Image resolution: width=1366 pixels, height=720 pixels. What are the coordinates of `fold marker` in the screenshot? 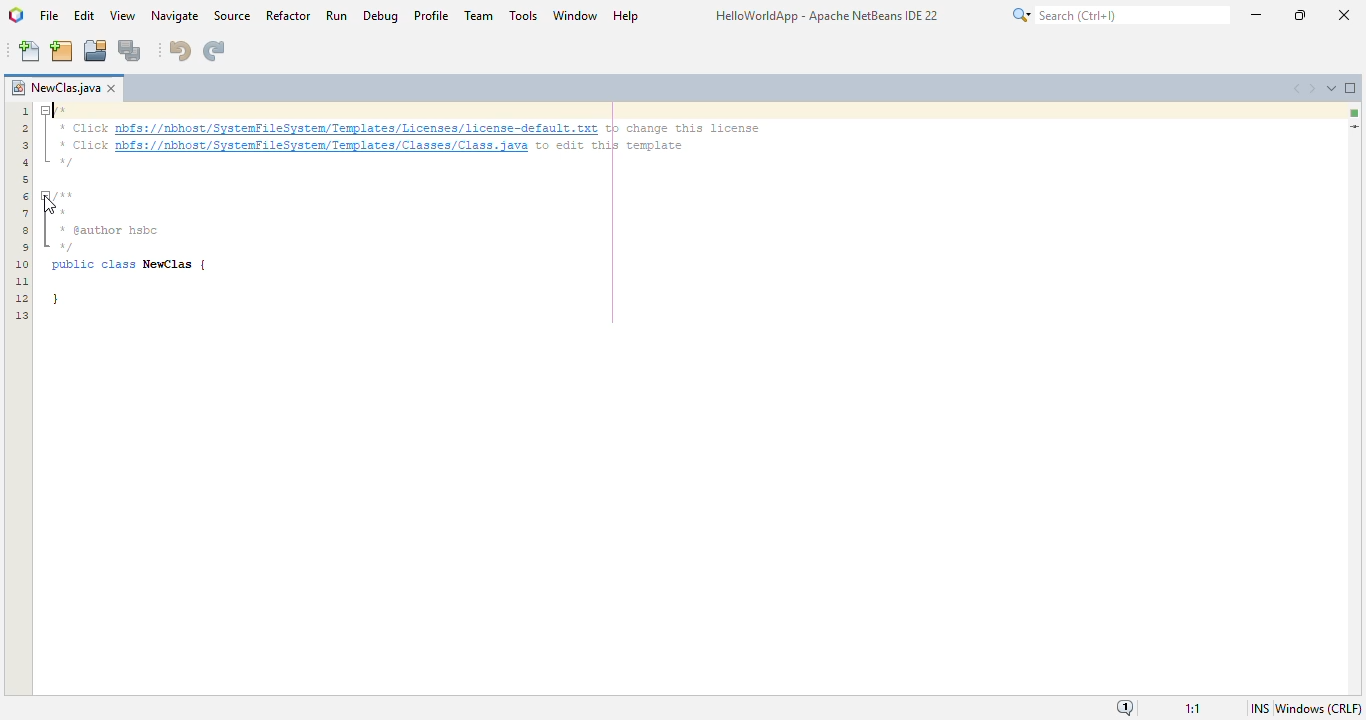 It's located at (44, 218).